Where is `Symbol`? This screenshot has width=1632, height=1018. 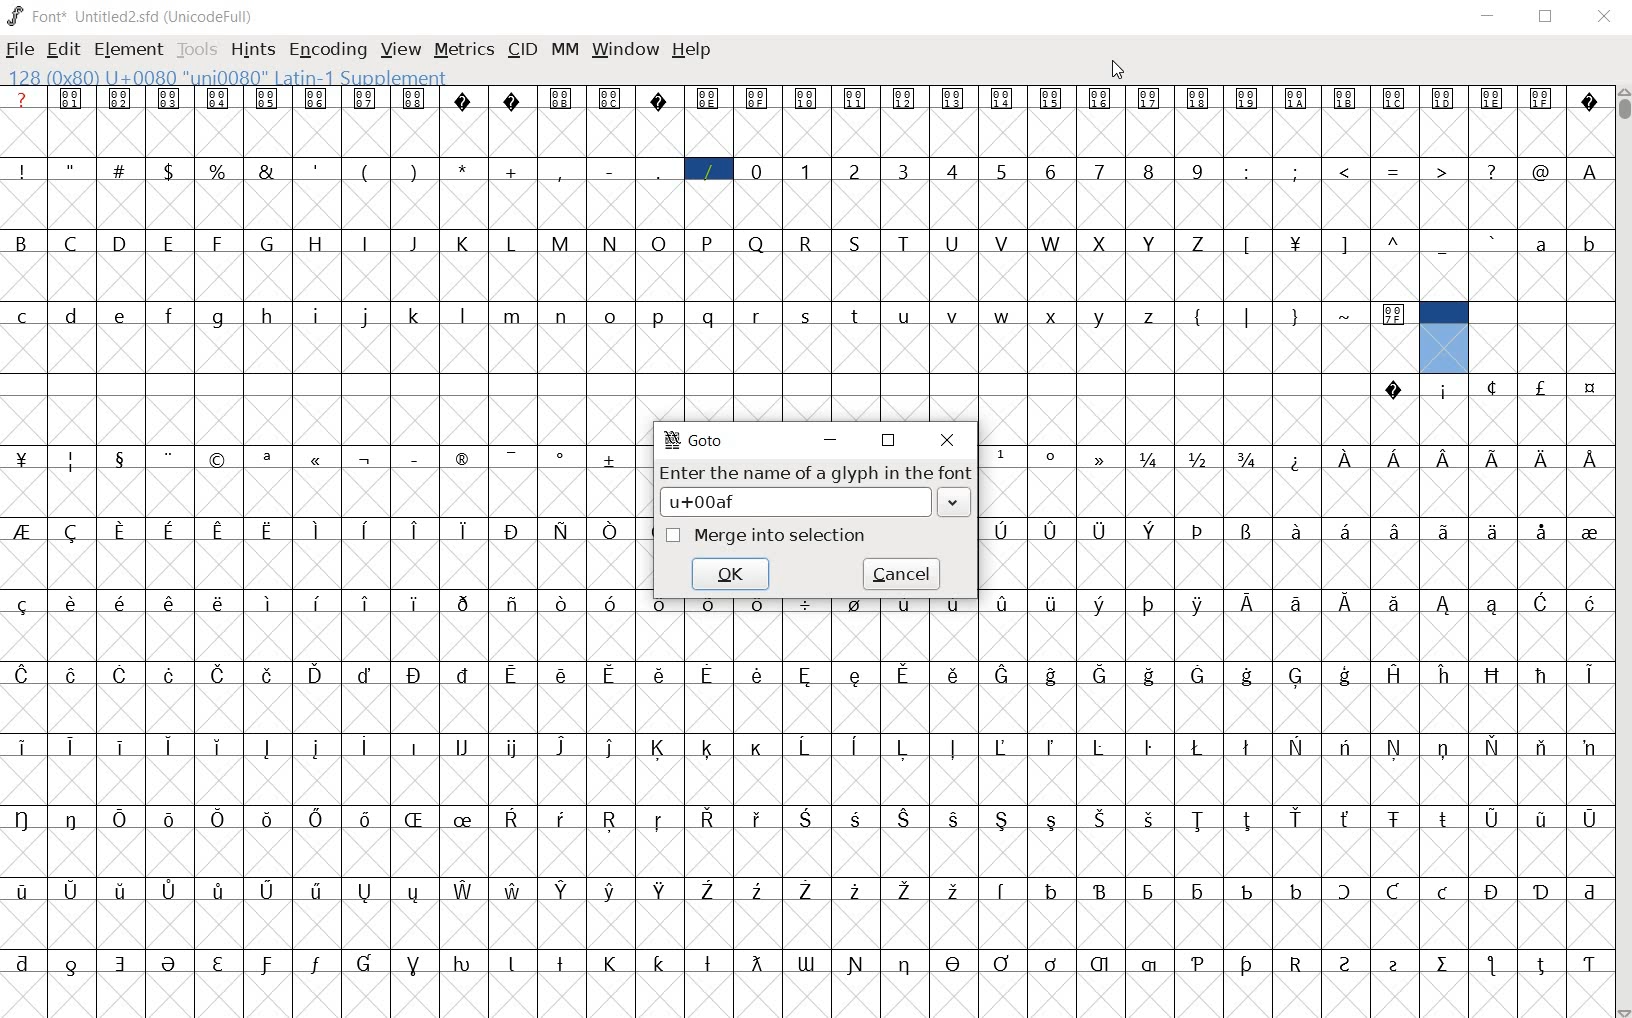 Symbol is located at coordinates (1054, 962).